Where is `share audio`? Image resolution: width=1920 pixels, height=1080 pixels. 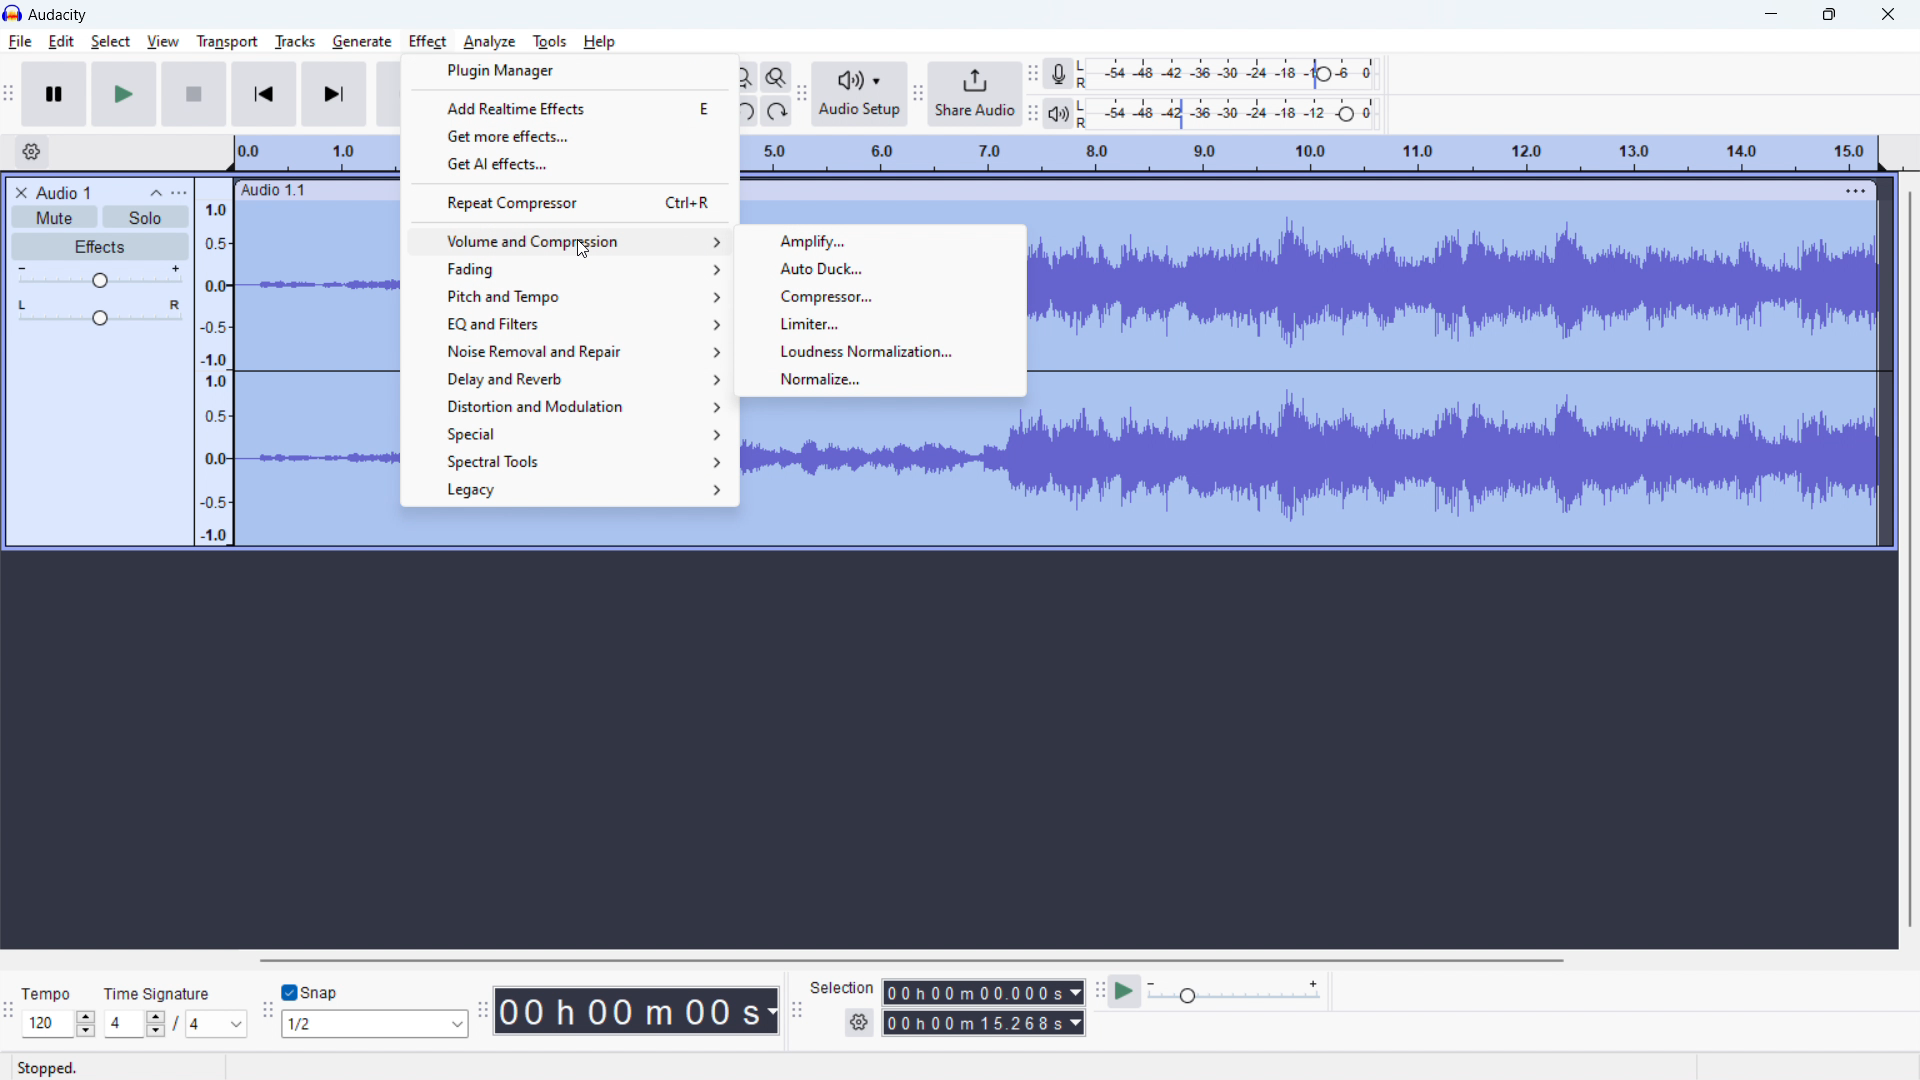
share audio is located at coordinates (975, 92).